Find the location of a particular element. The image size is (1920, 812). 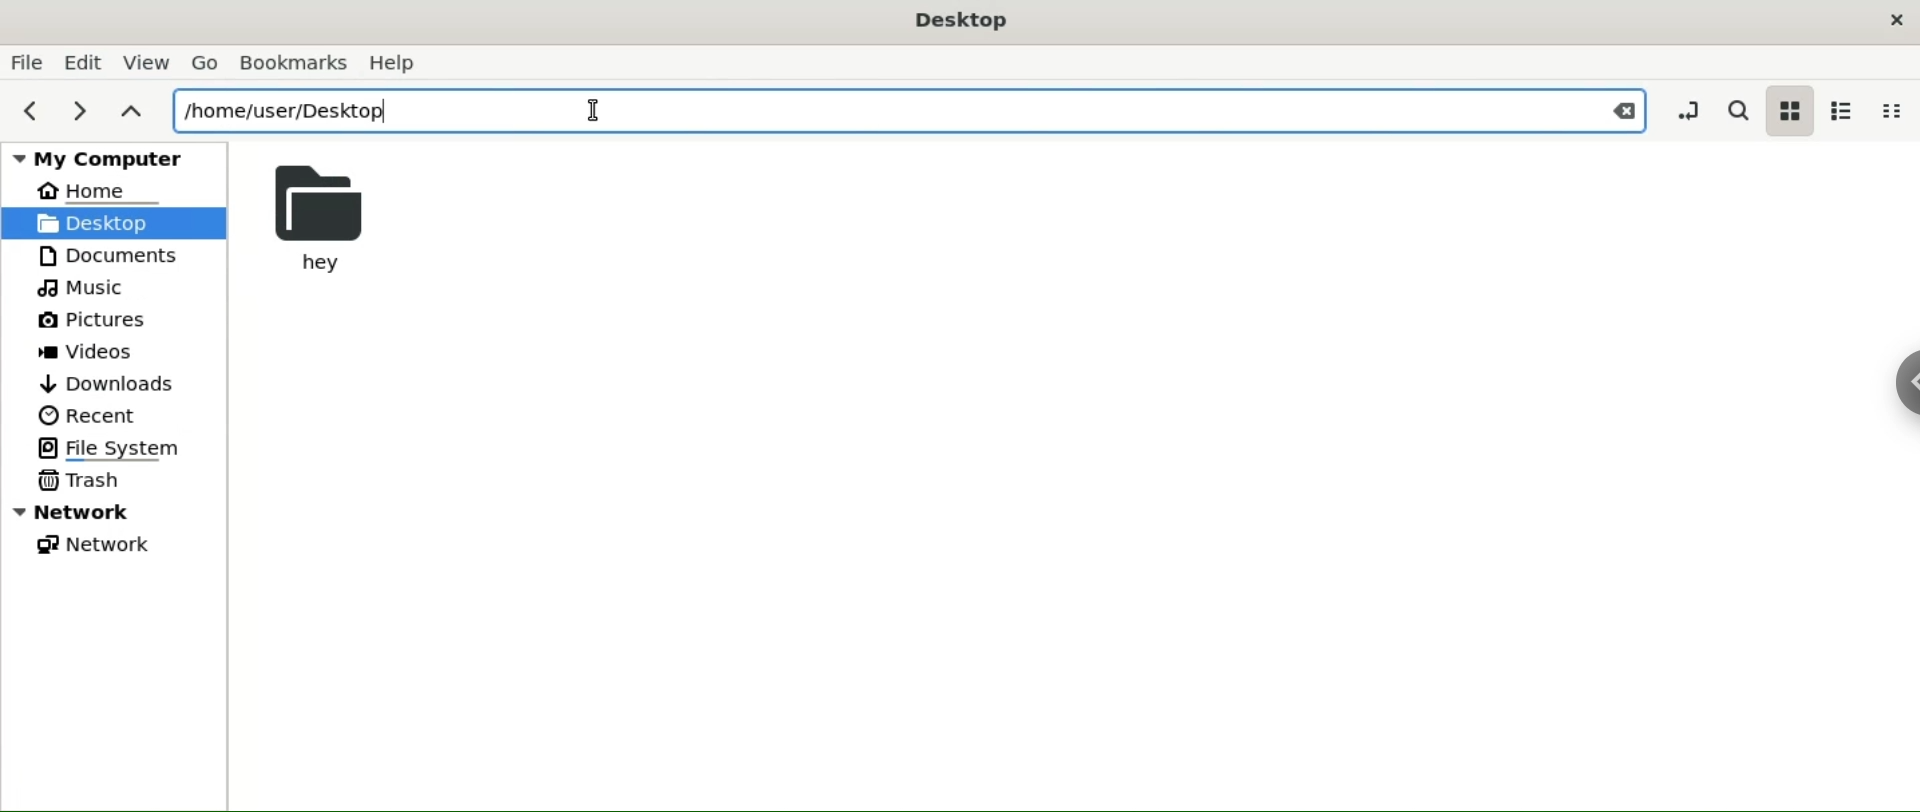

Desktop is located at coordinates (962, 23).